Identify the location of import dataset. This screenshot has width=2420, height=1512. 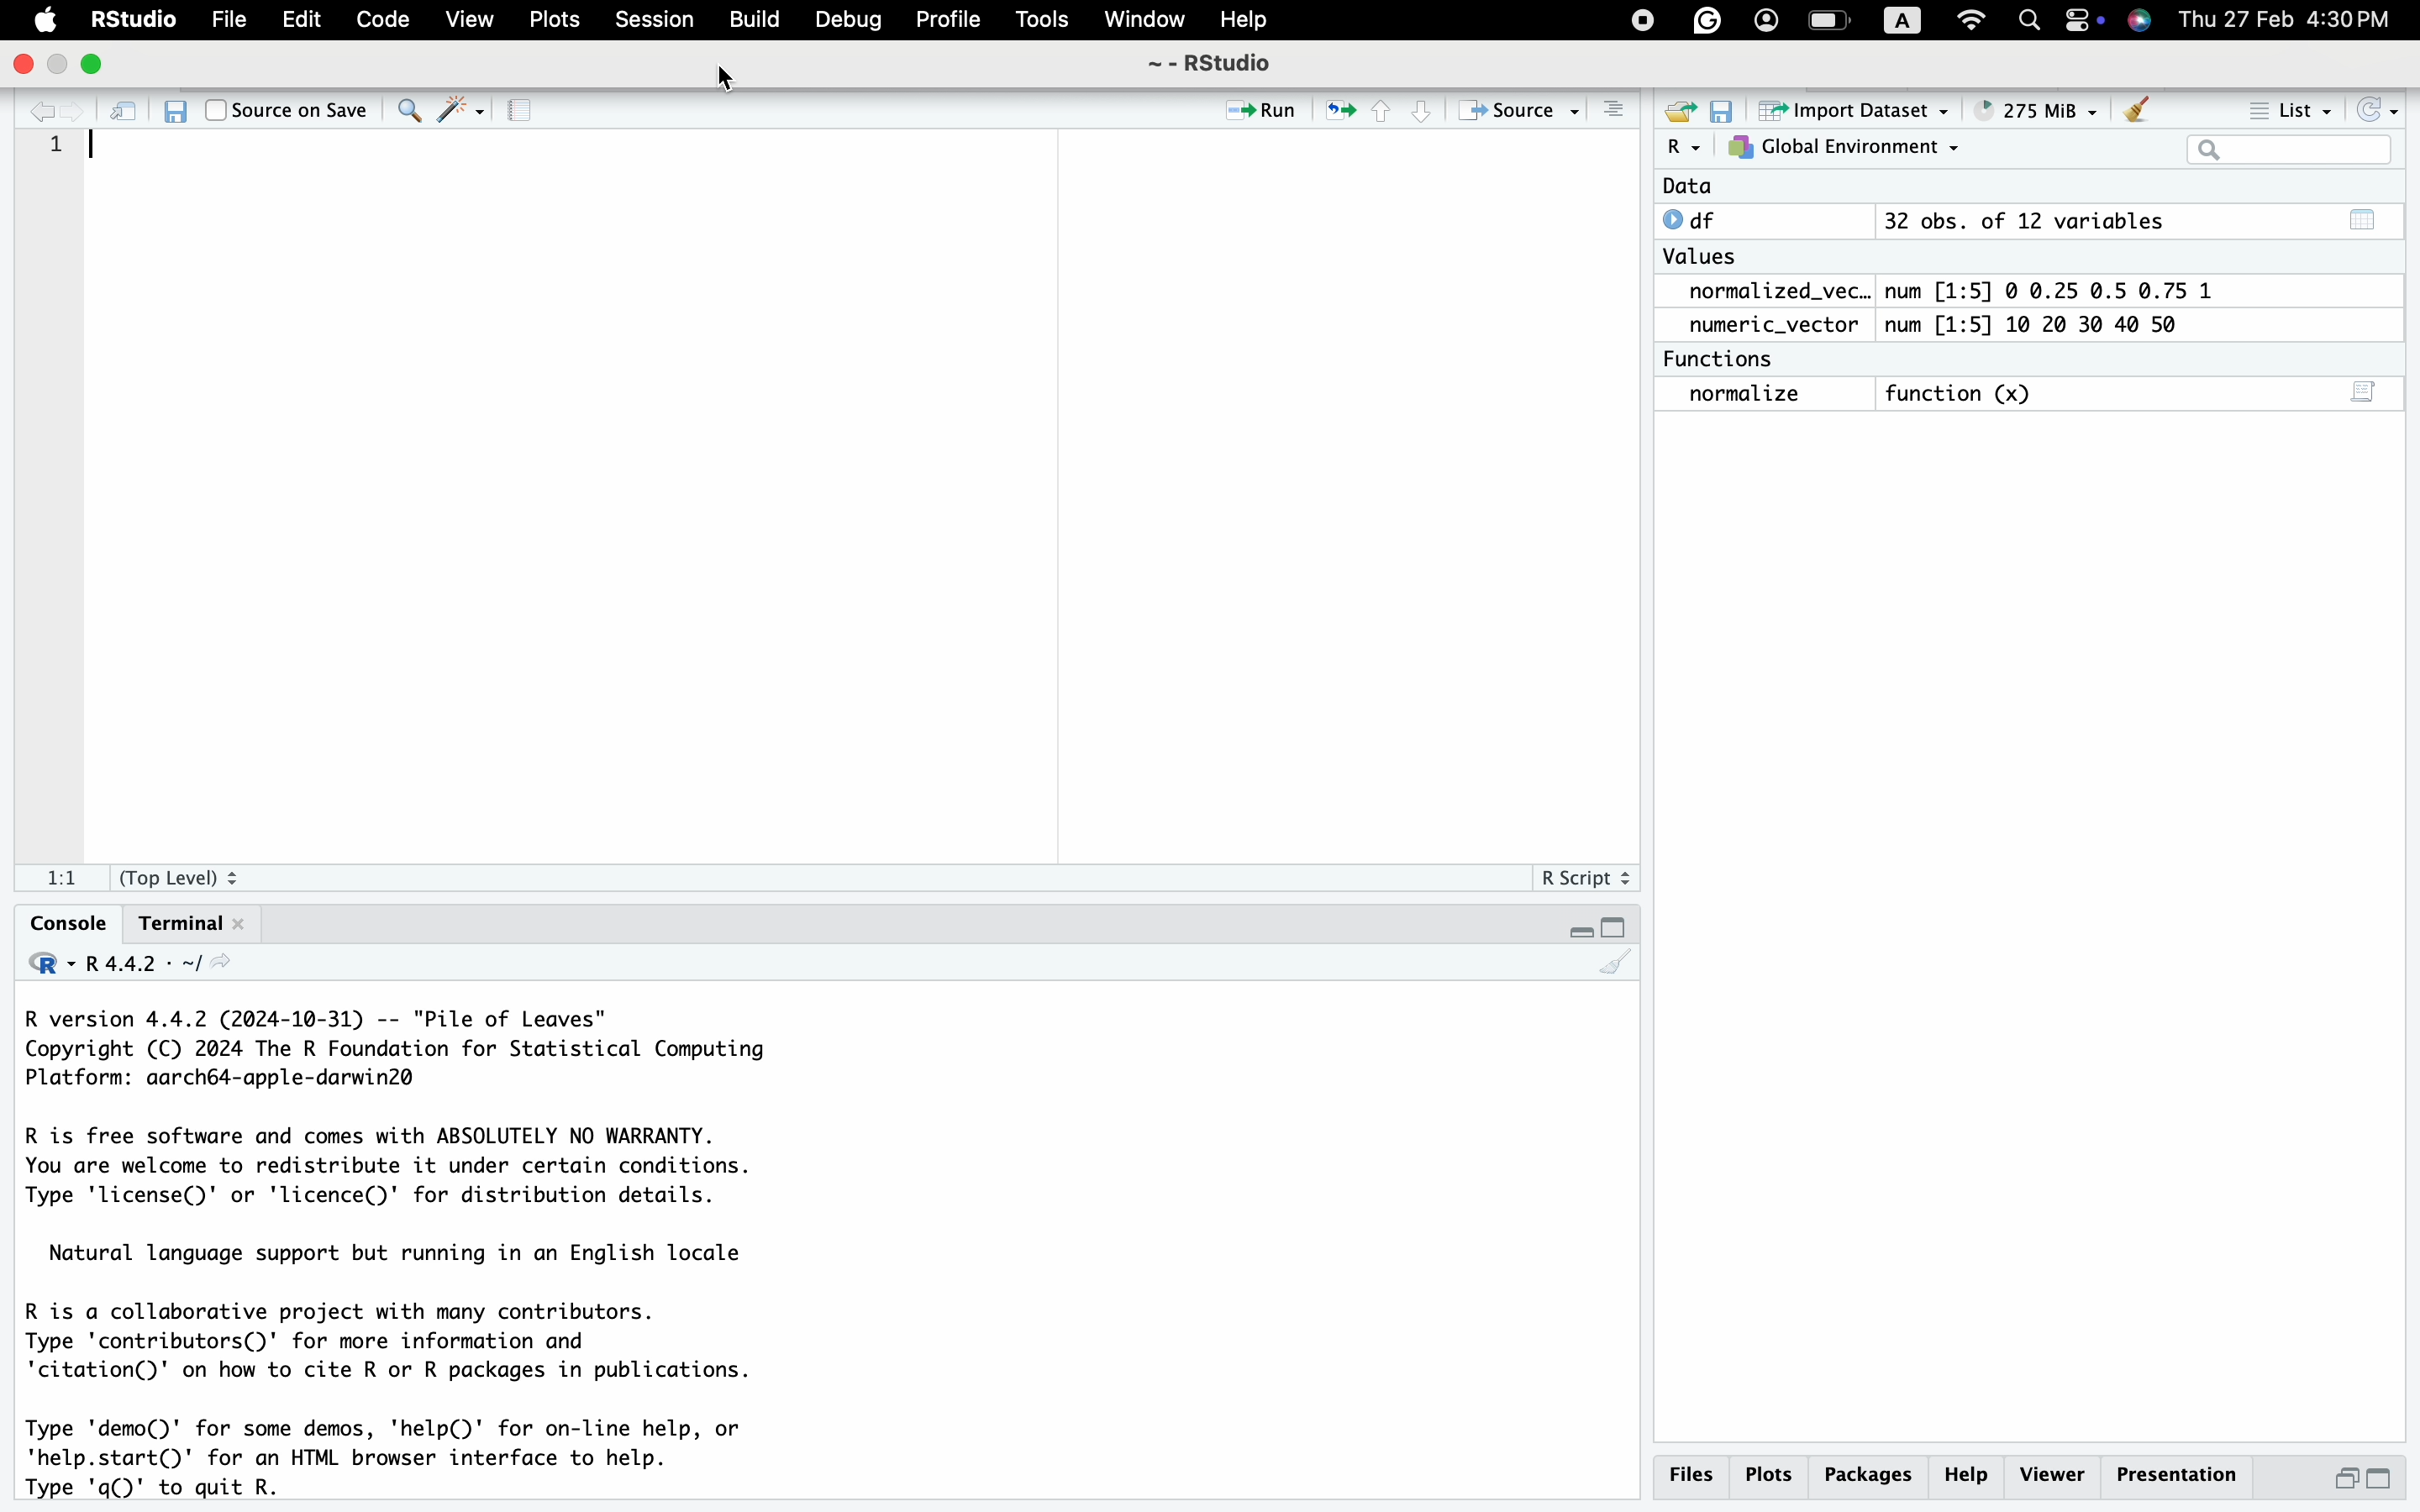
(1867, 112).